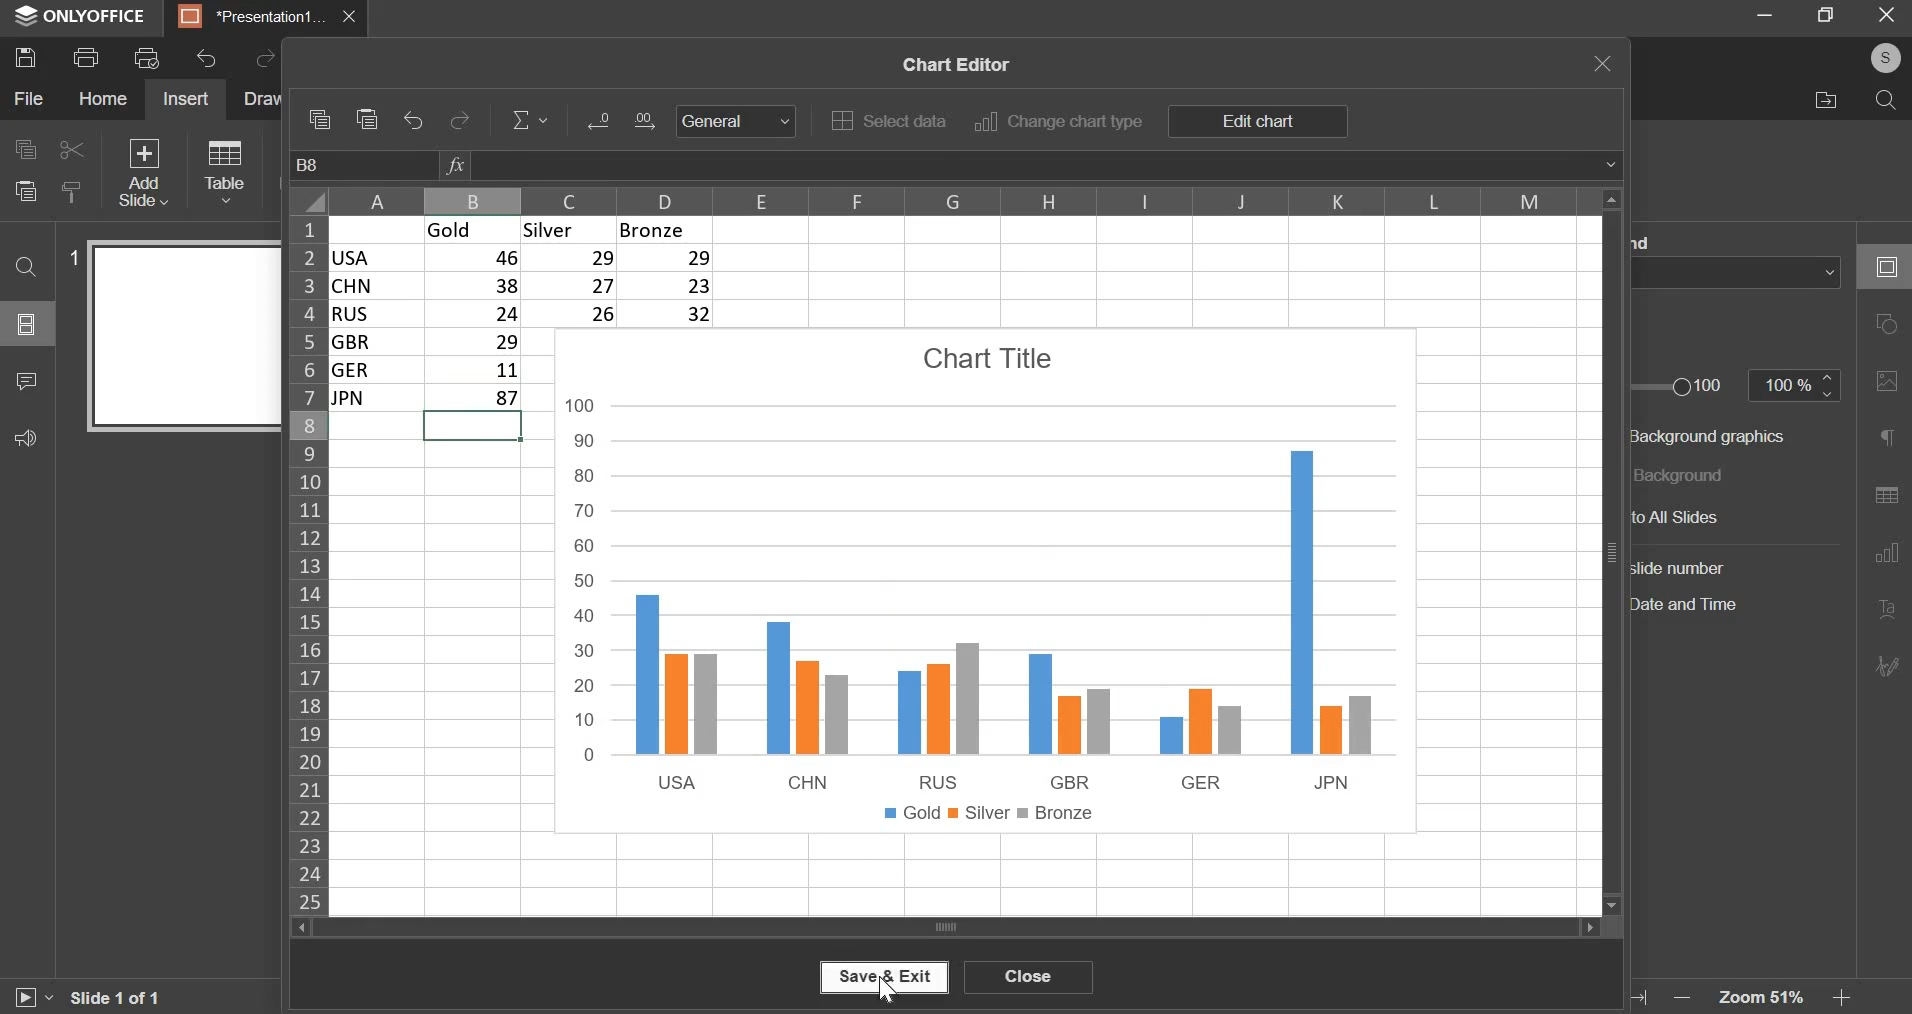 Image resolution: width=1912 pixels, height=1014 pixels. Describe the element at coordinates (25, 192) in the screenshot. I see `paste` at that location.